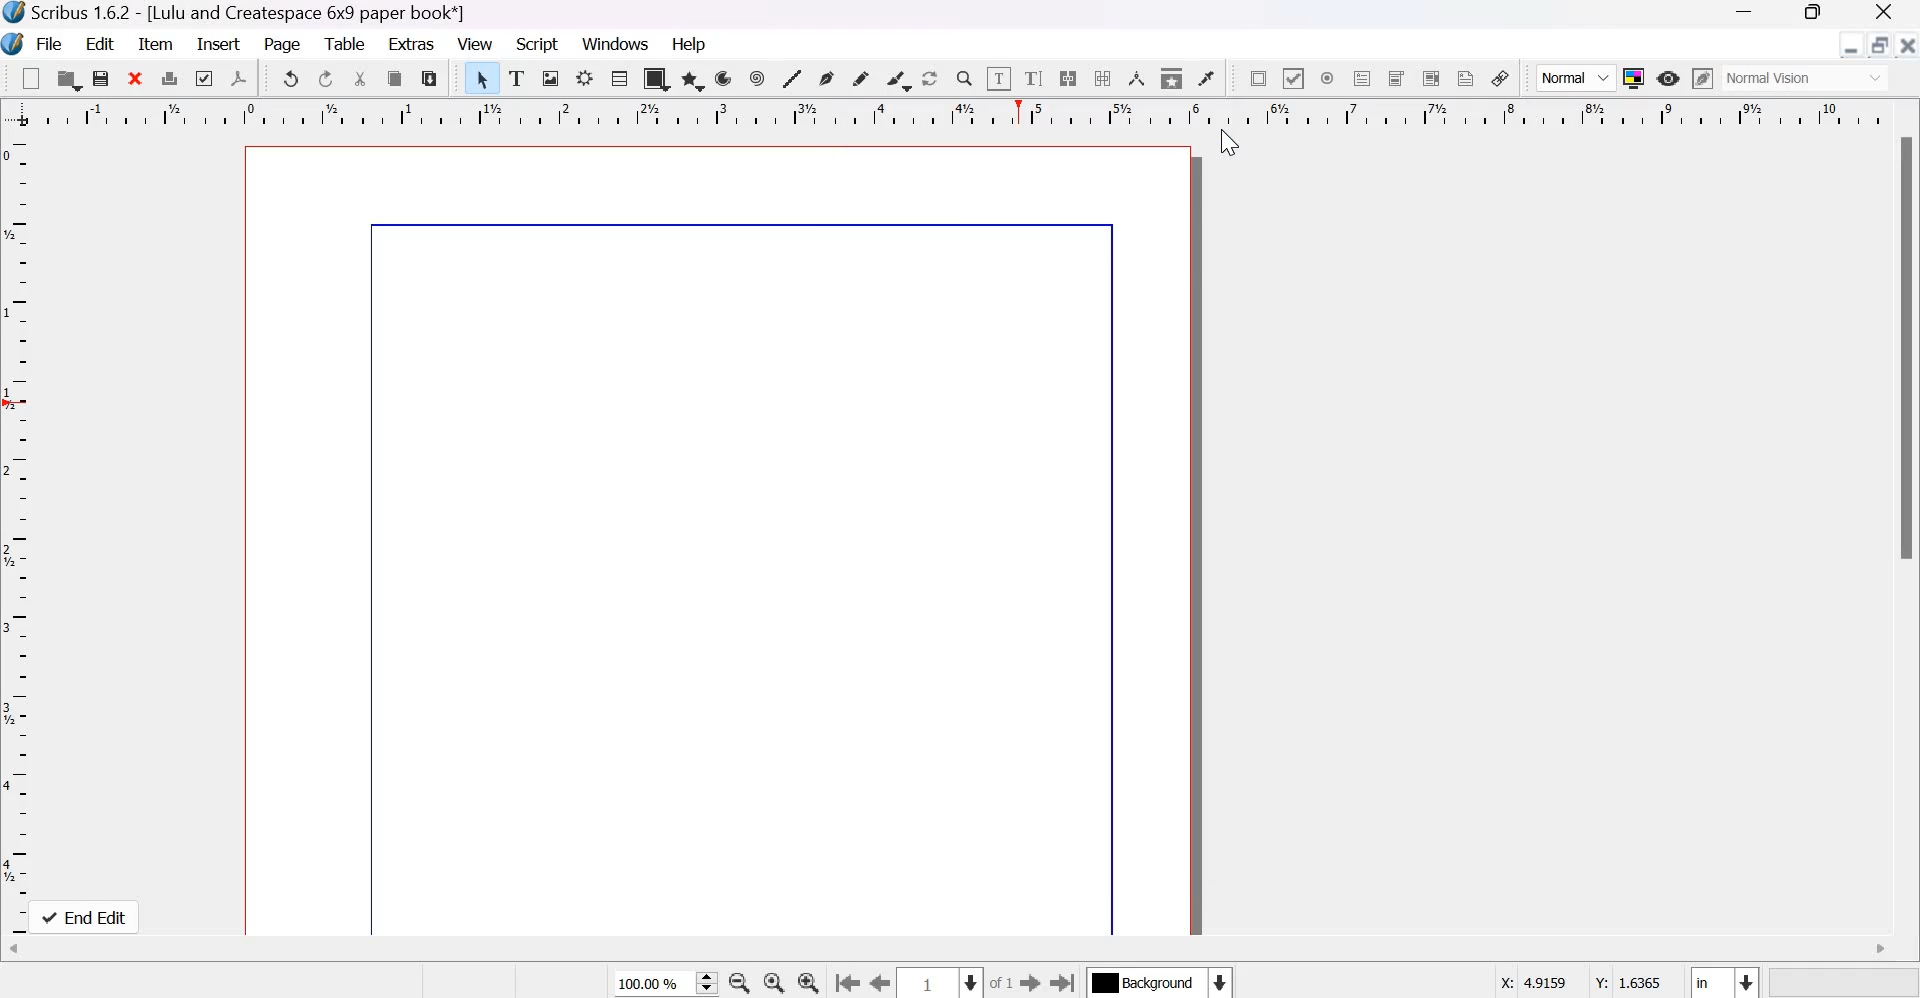 Image resolution: width=1920 pixels, height=998 pixels. I want to click on of 1, so click(1002, 983).